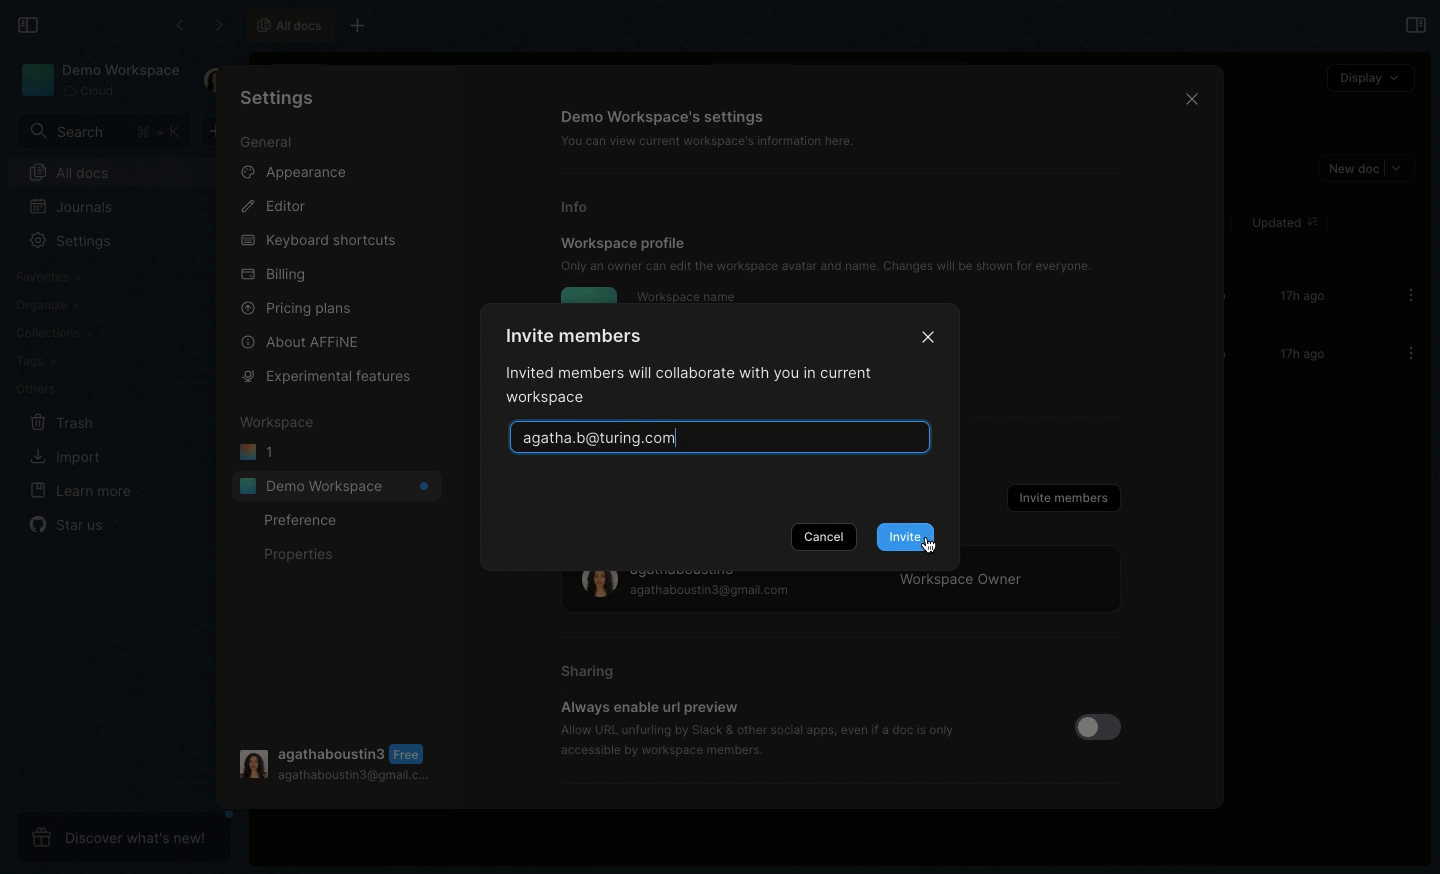 Image resolution: width=1440 pixels, height=874 pixels. What do you see at coordinates (74, 524) in the screenshot?
I see `Star us` at bounding box center [74, 524].